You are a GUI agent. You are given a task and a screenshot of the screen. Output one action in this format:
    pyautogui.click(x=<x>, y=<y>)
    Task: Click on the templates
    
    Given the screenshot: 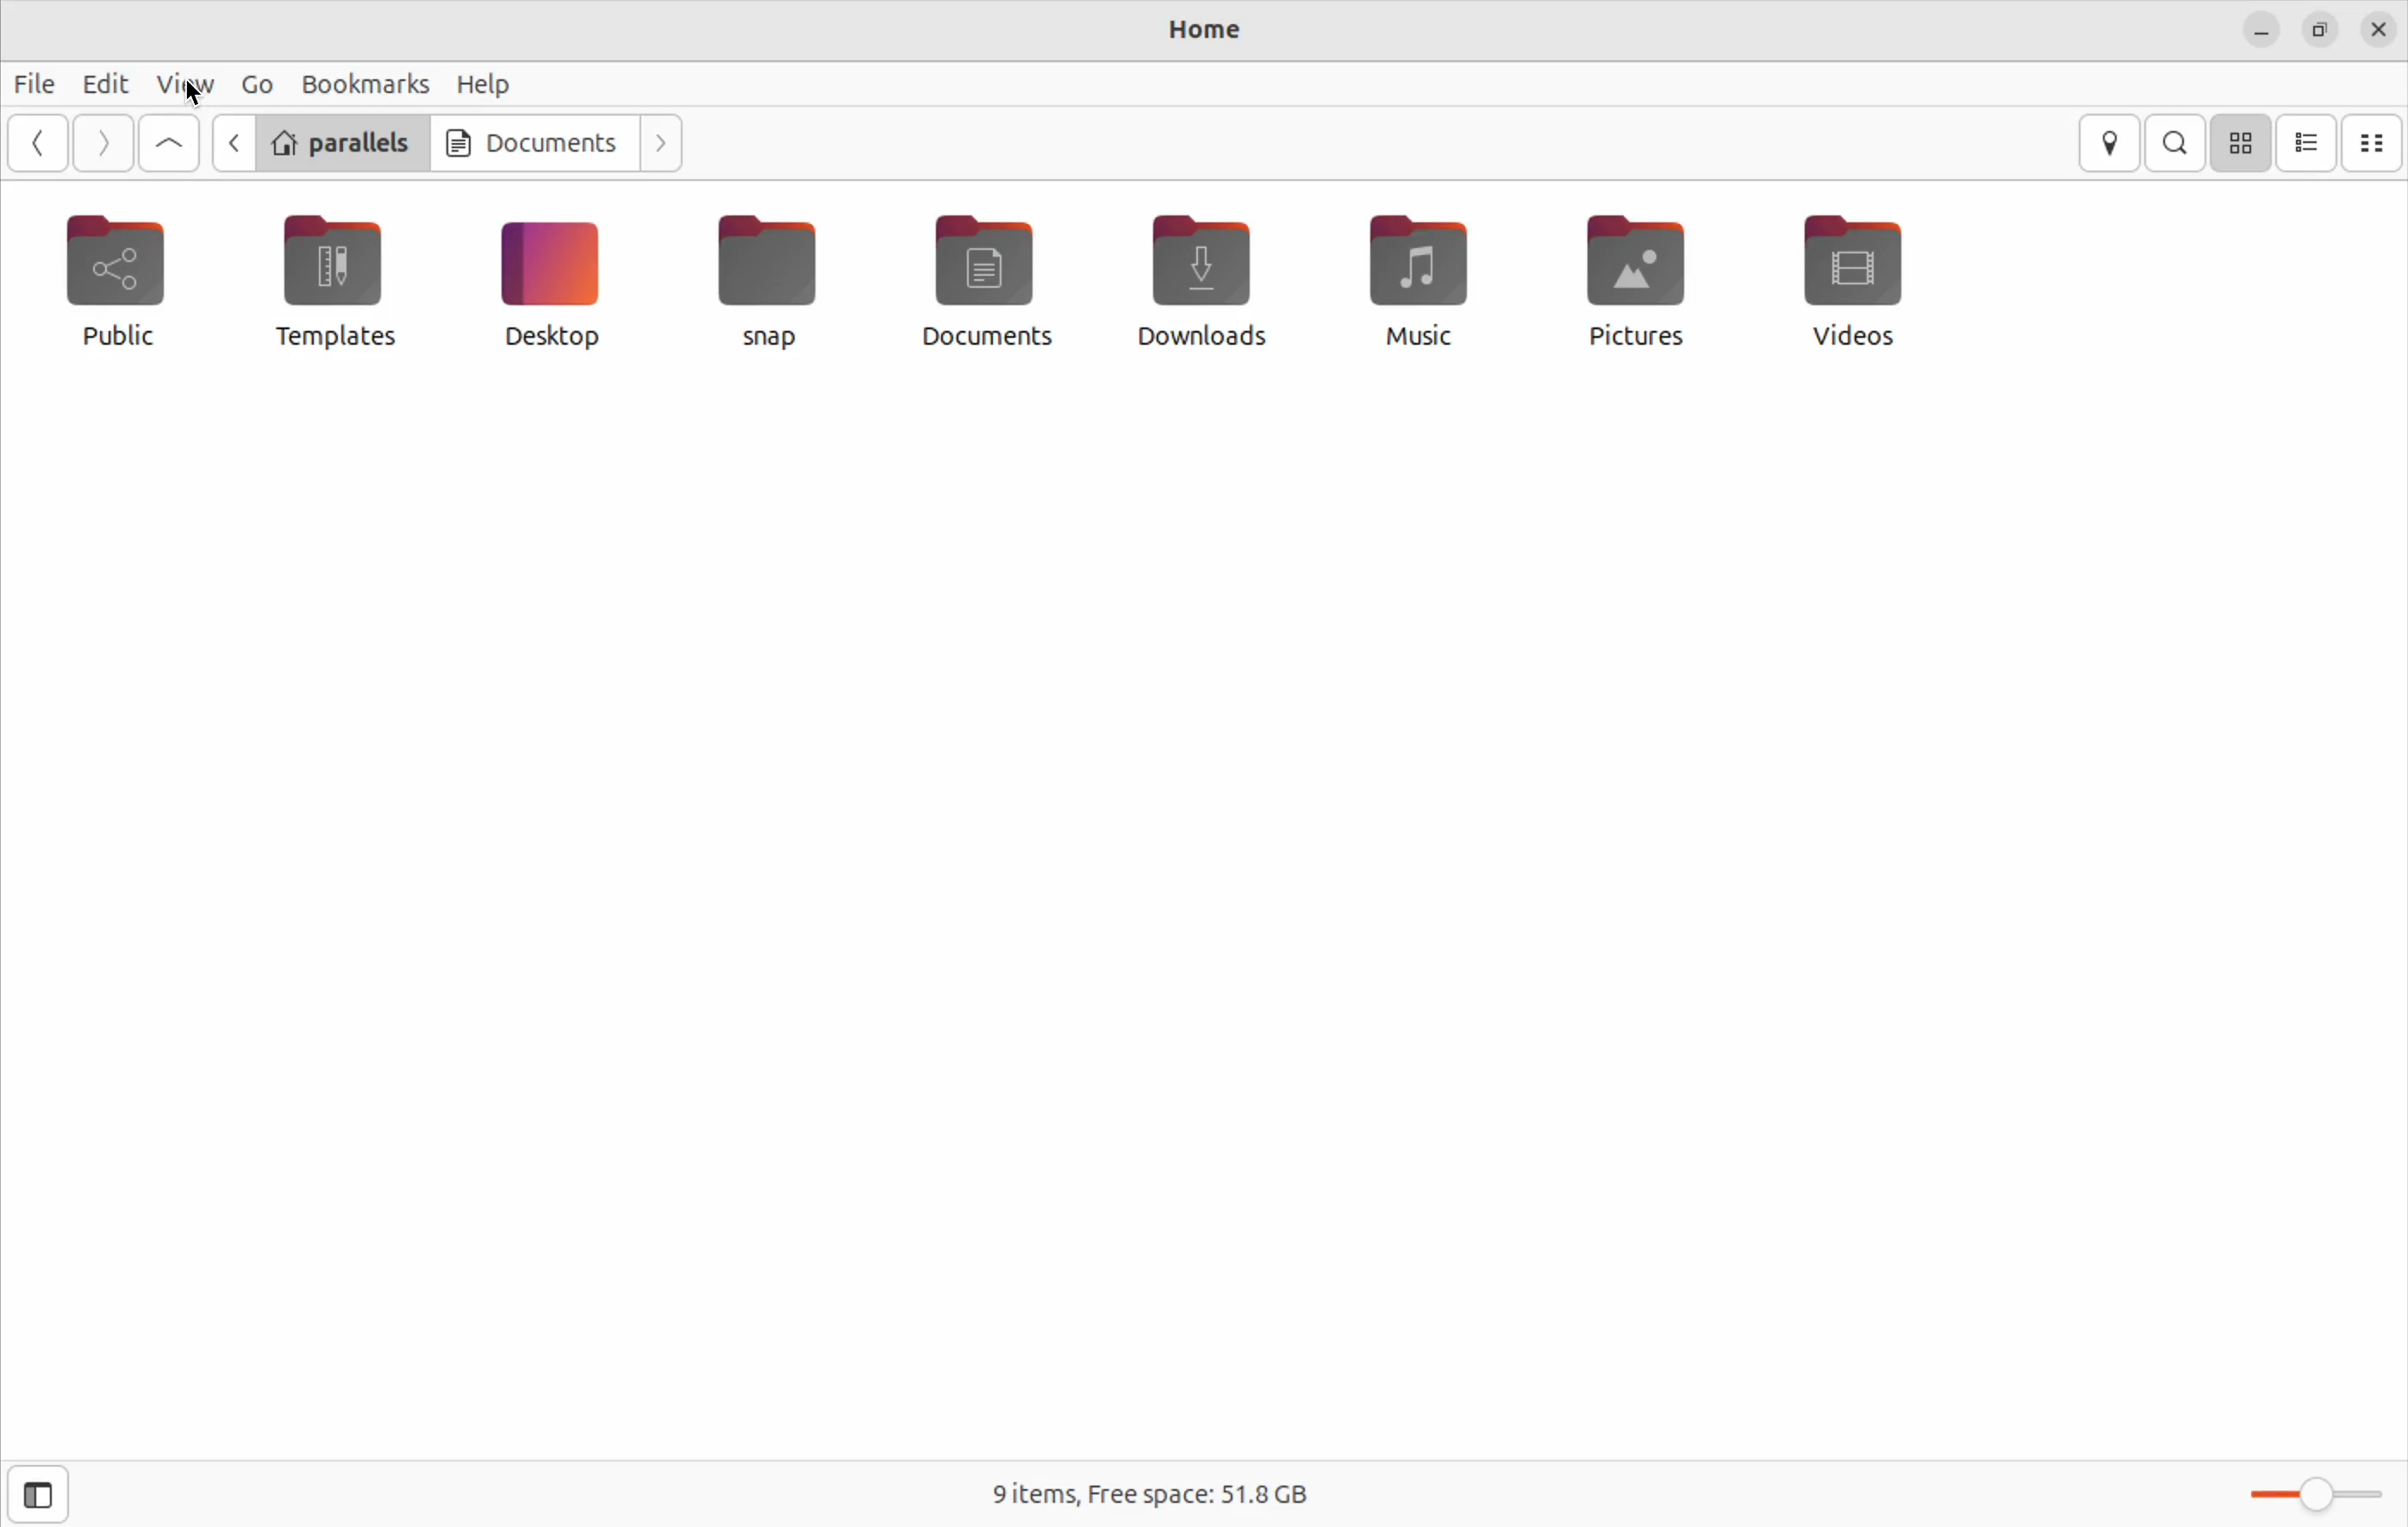 What is the action you would take?
    pyautogui.click(x=327, y=282)
    